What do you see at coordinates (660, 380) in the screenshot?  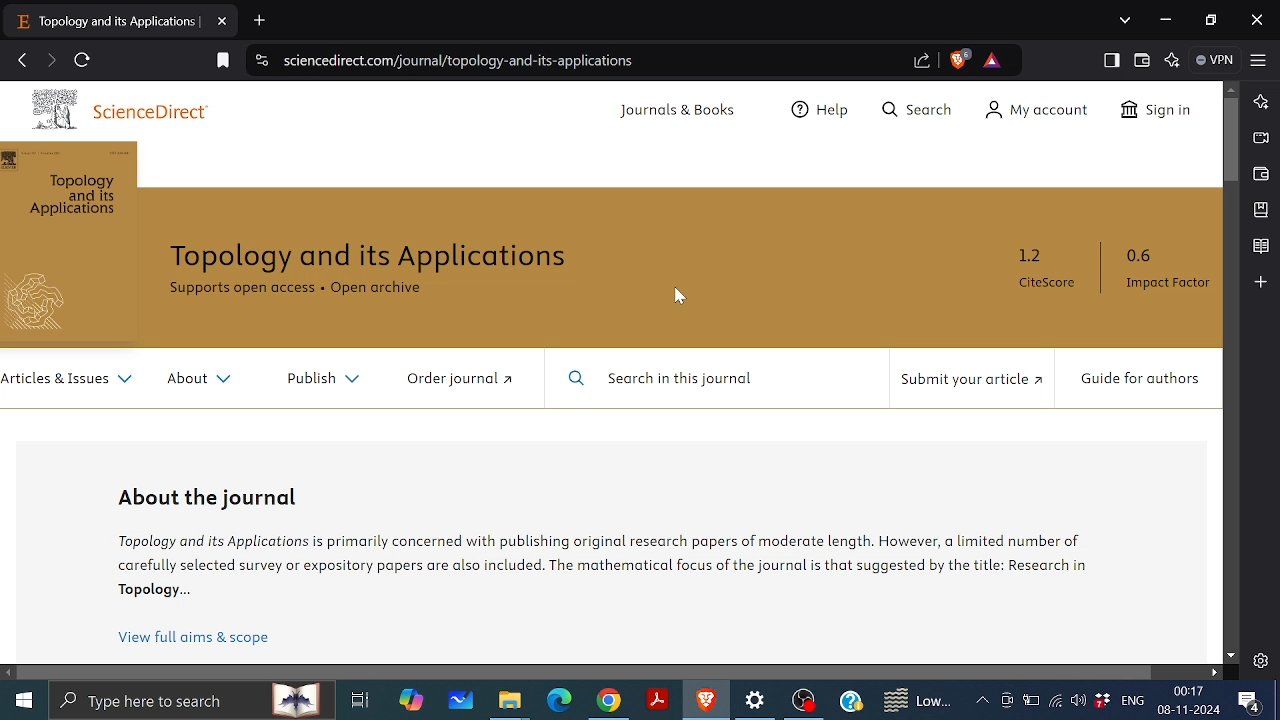 I see `Search in this journal` at bounding box center [660, 380].